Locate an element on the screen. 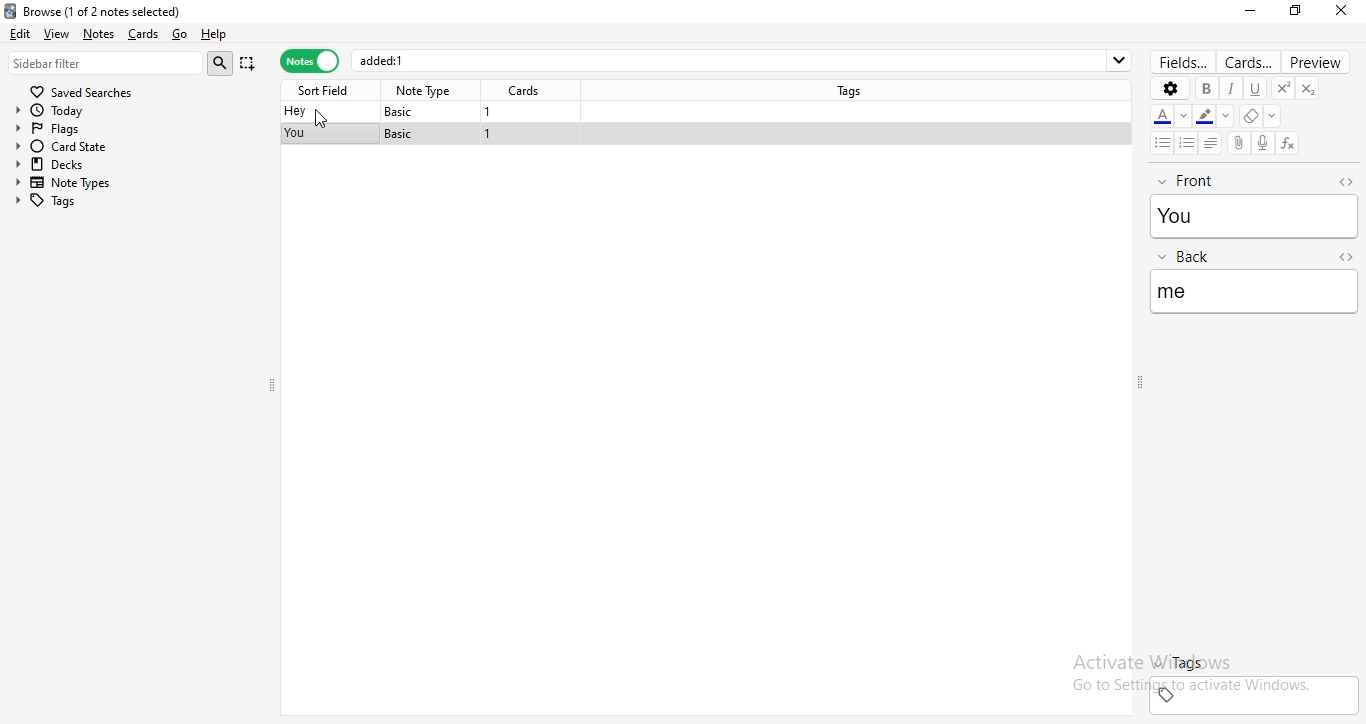 The height and width of the screenshot is (724, 1366). flags is located at coordinates (67, 127).